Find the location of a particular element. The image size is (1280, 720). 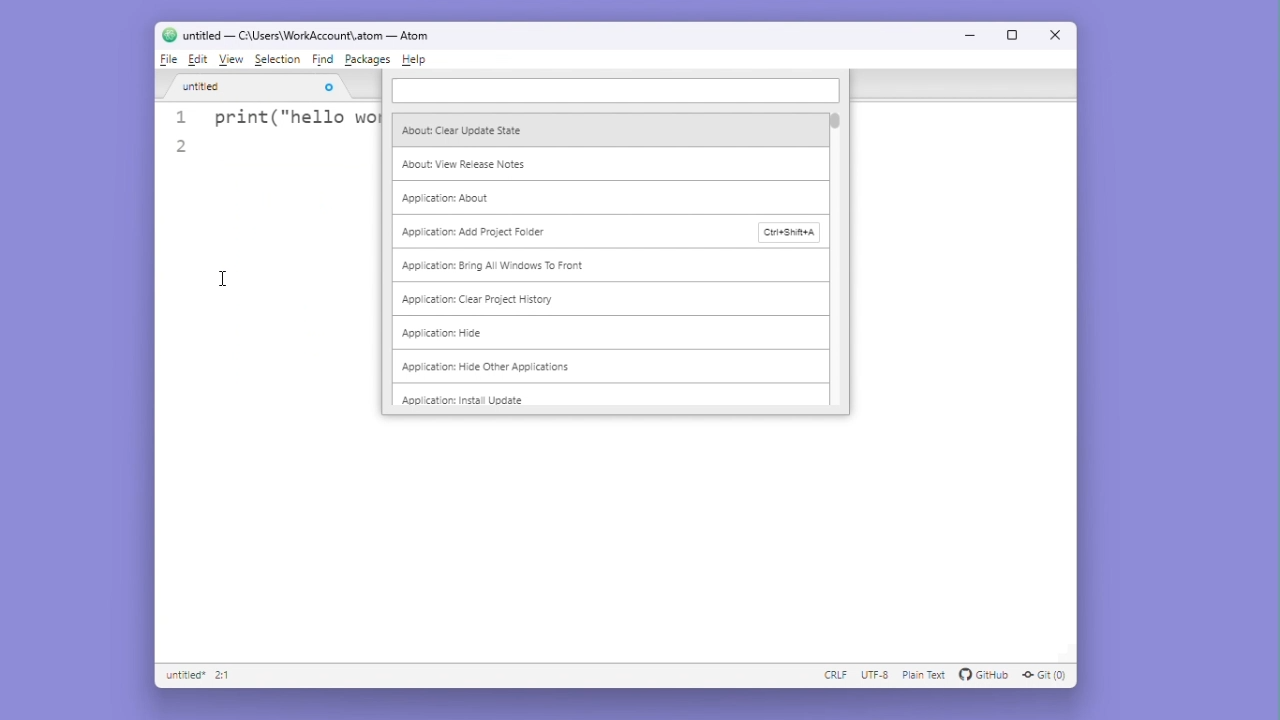

Packages is located at coordinates (369, 60).